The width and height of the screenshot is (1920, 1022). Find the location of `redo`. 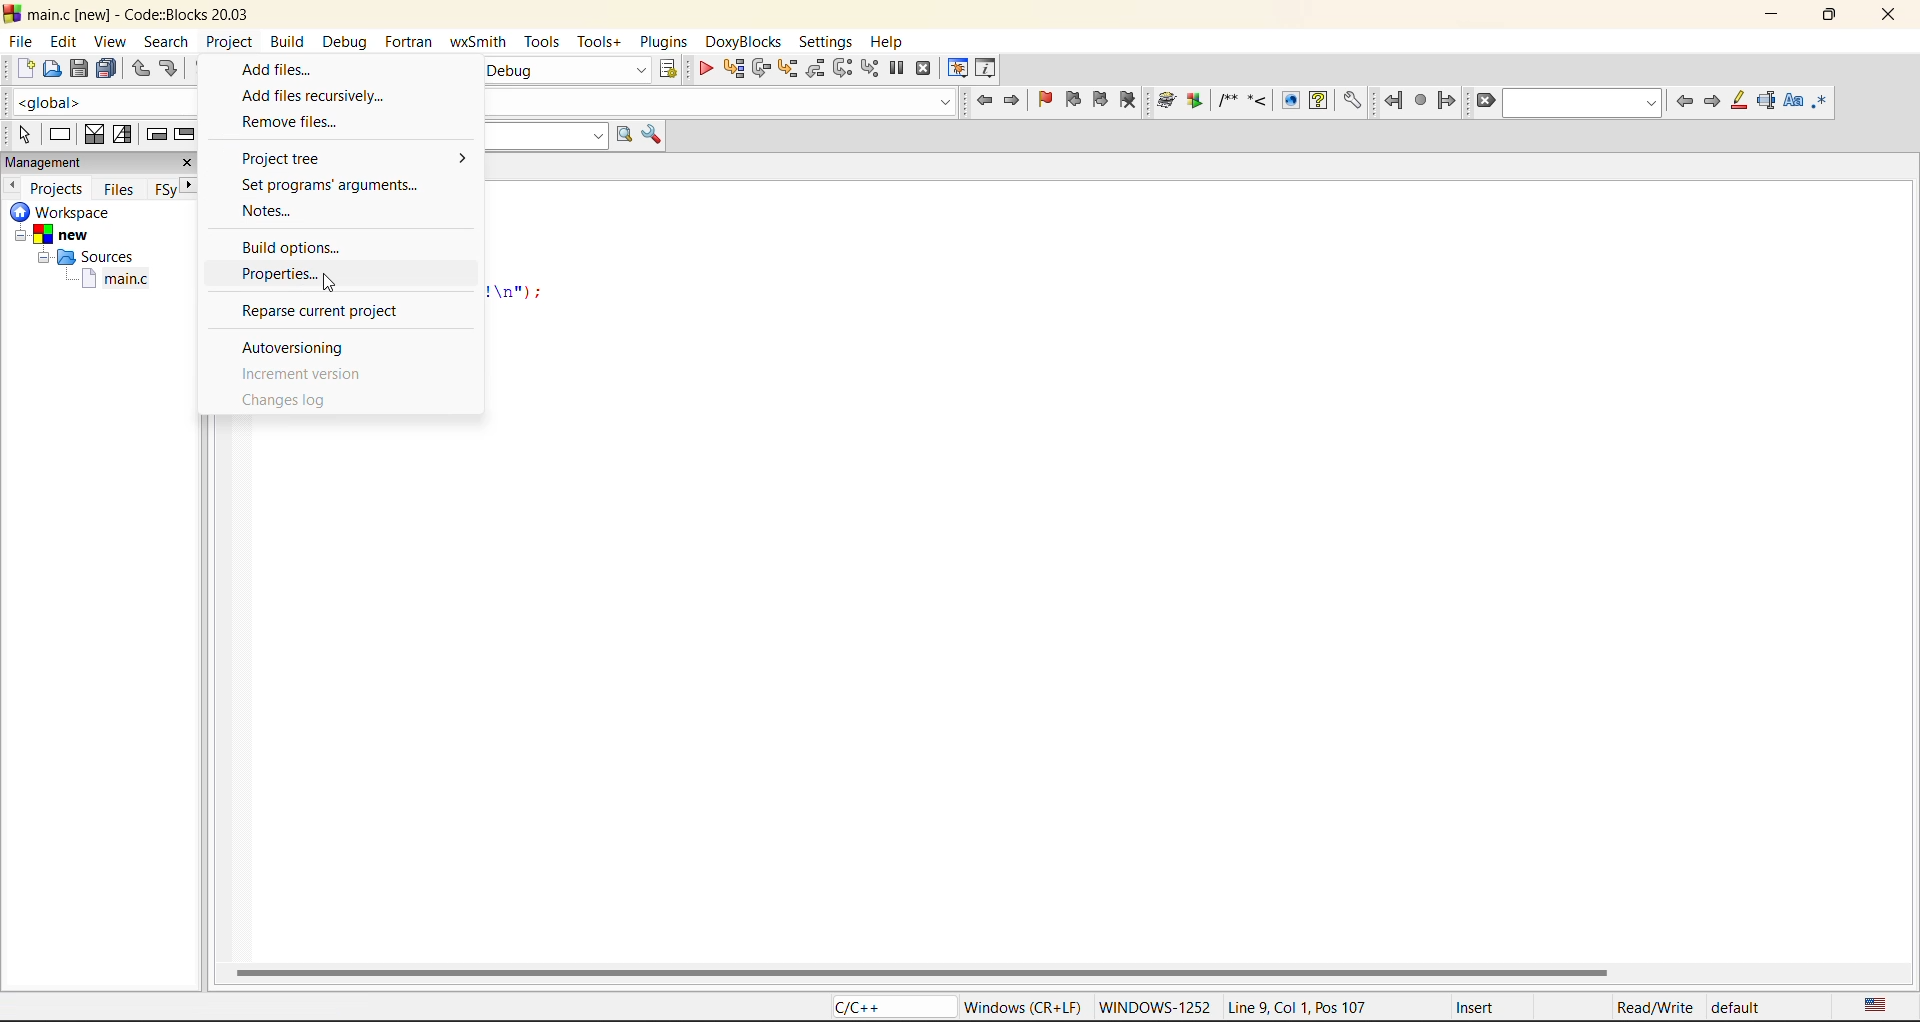

redo is located at coordinates (171, 69).